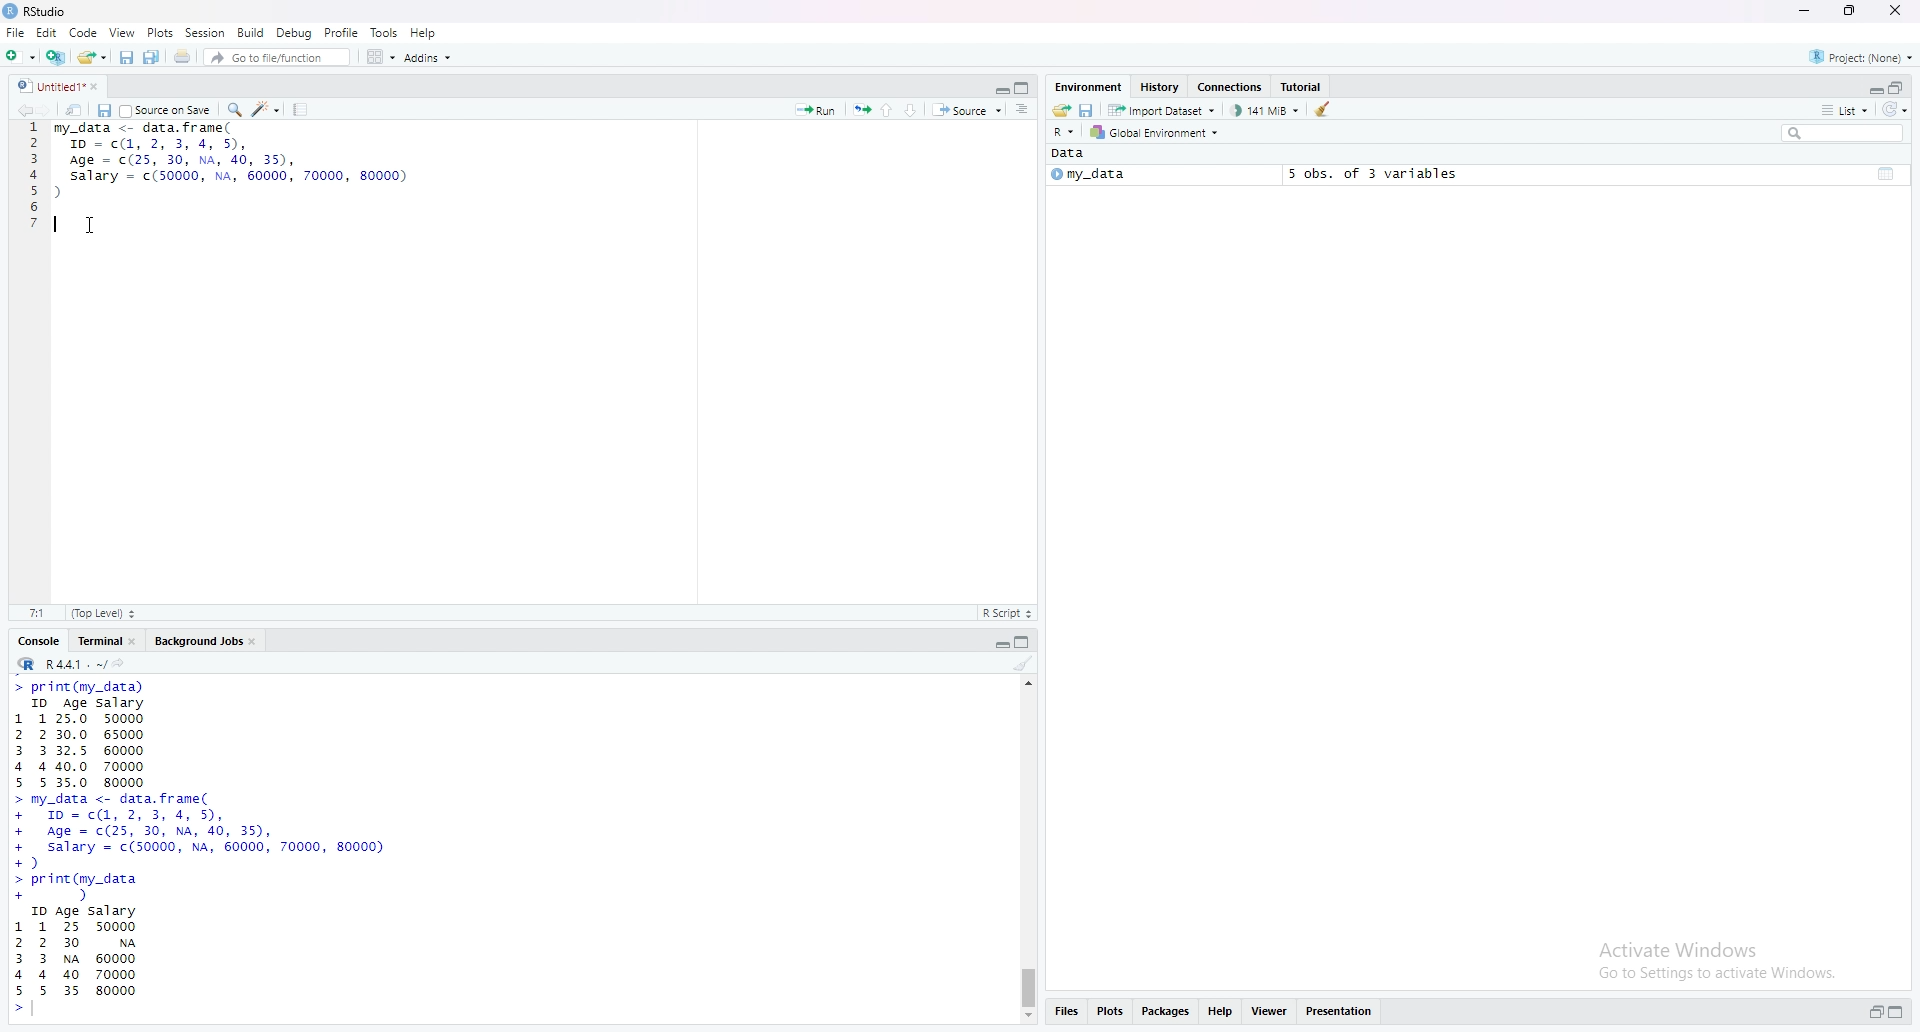 Image resolution: width=1920 pixels, height=1032 pixels. I want to click on create a project, so click(57, 58).